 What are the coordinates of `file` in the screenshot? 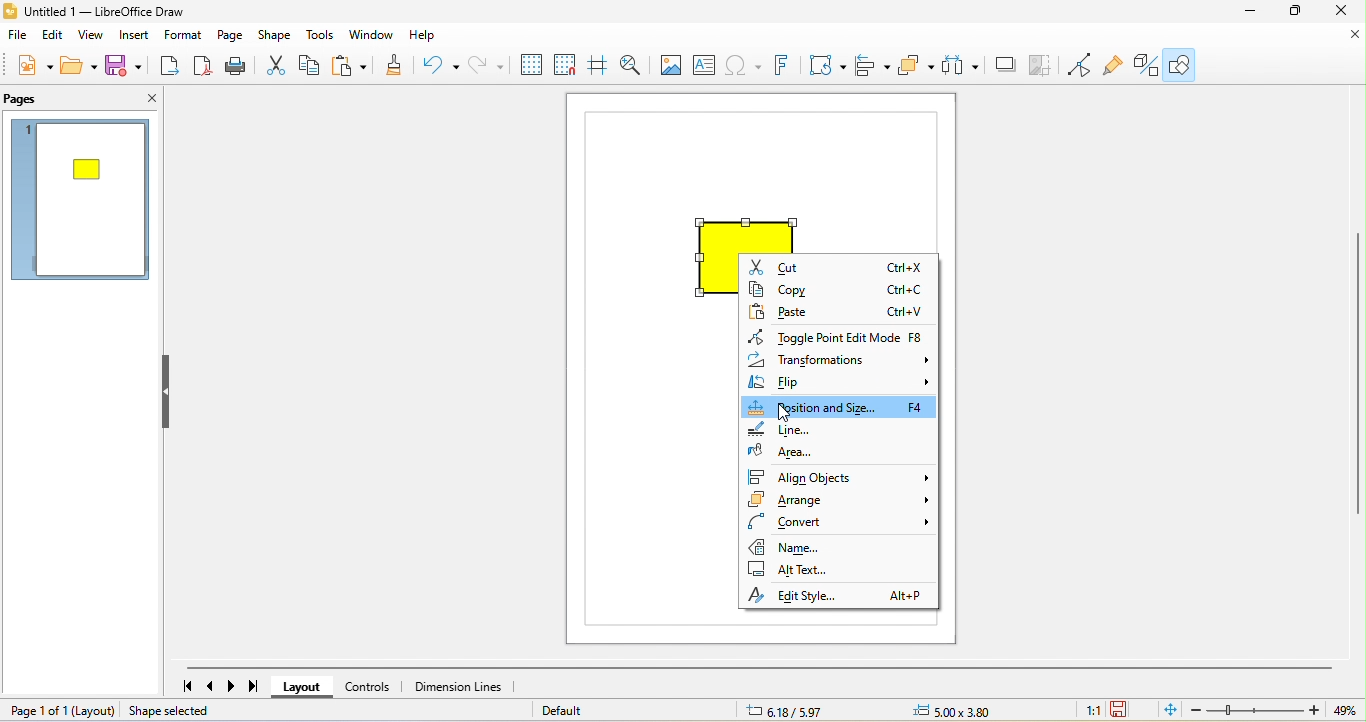 It's located at (19, 34).